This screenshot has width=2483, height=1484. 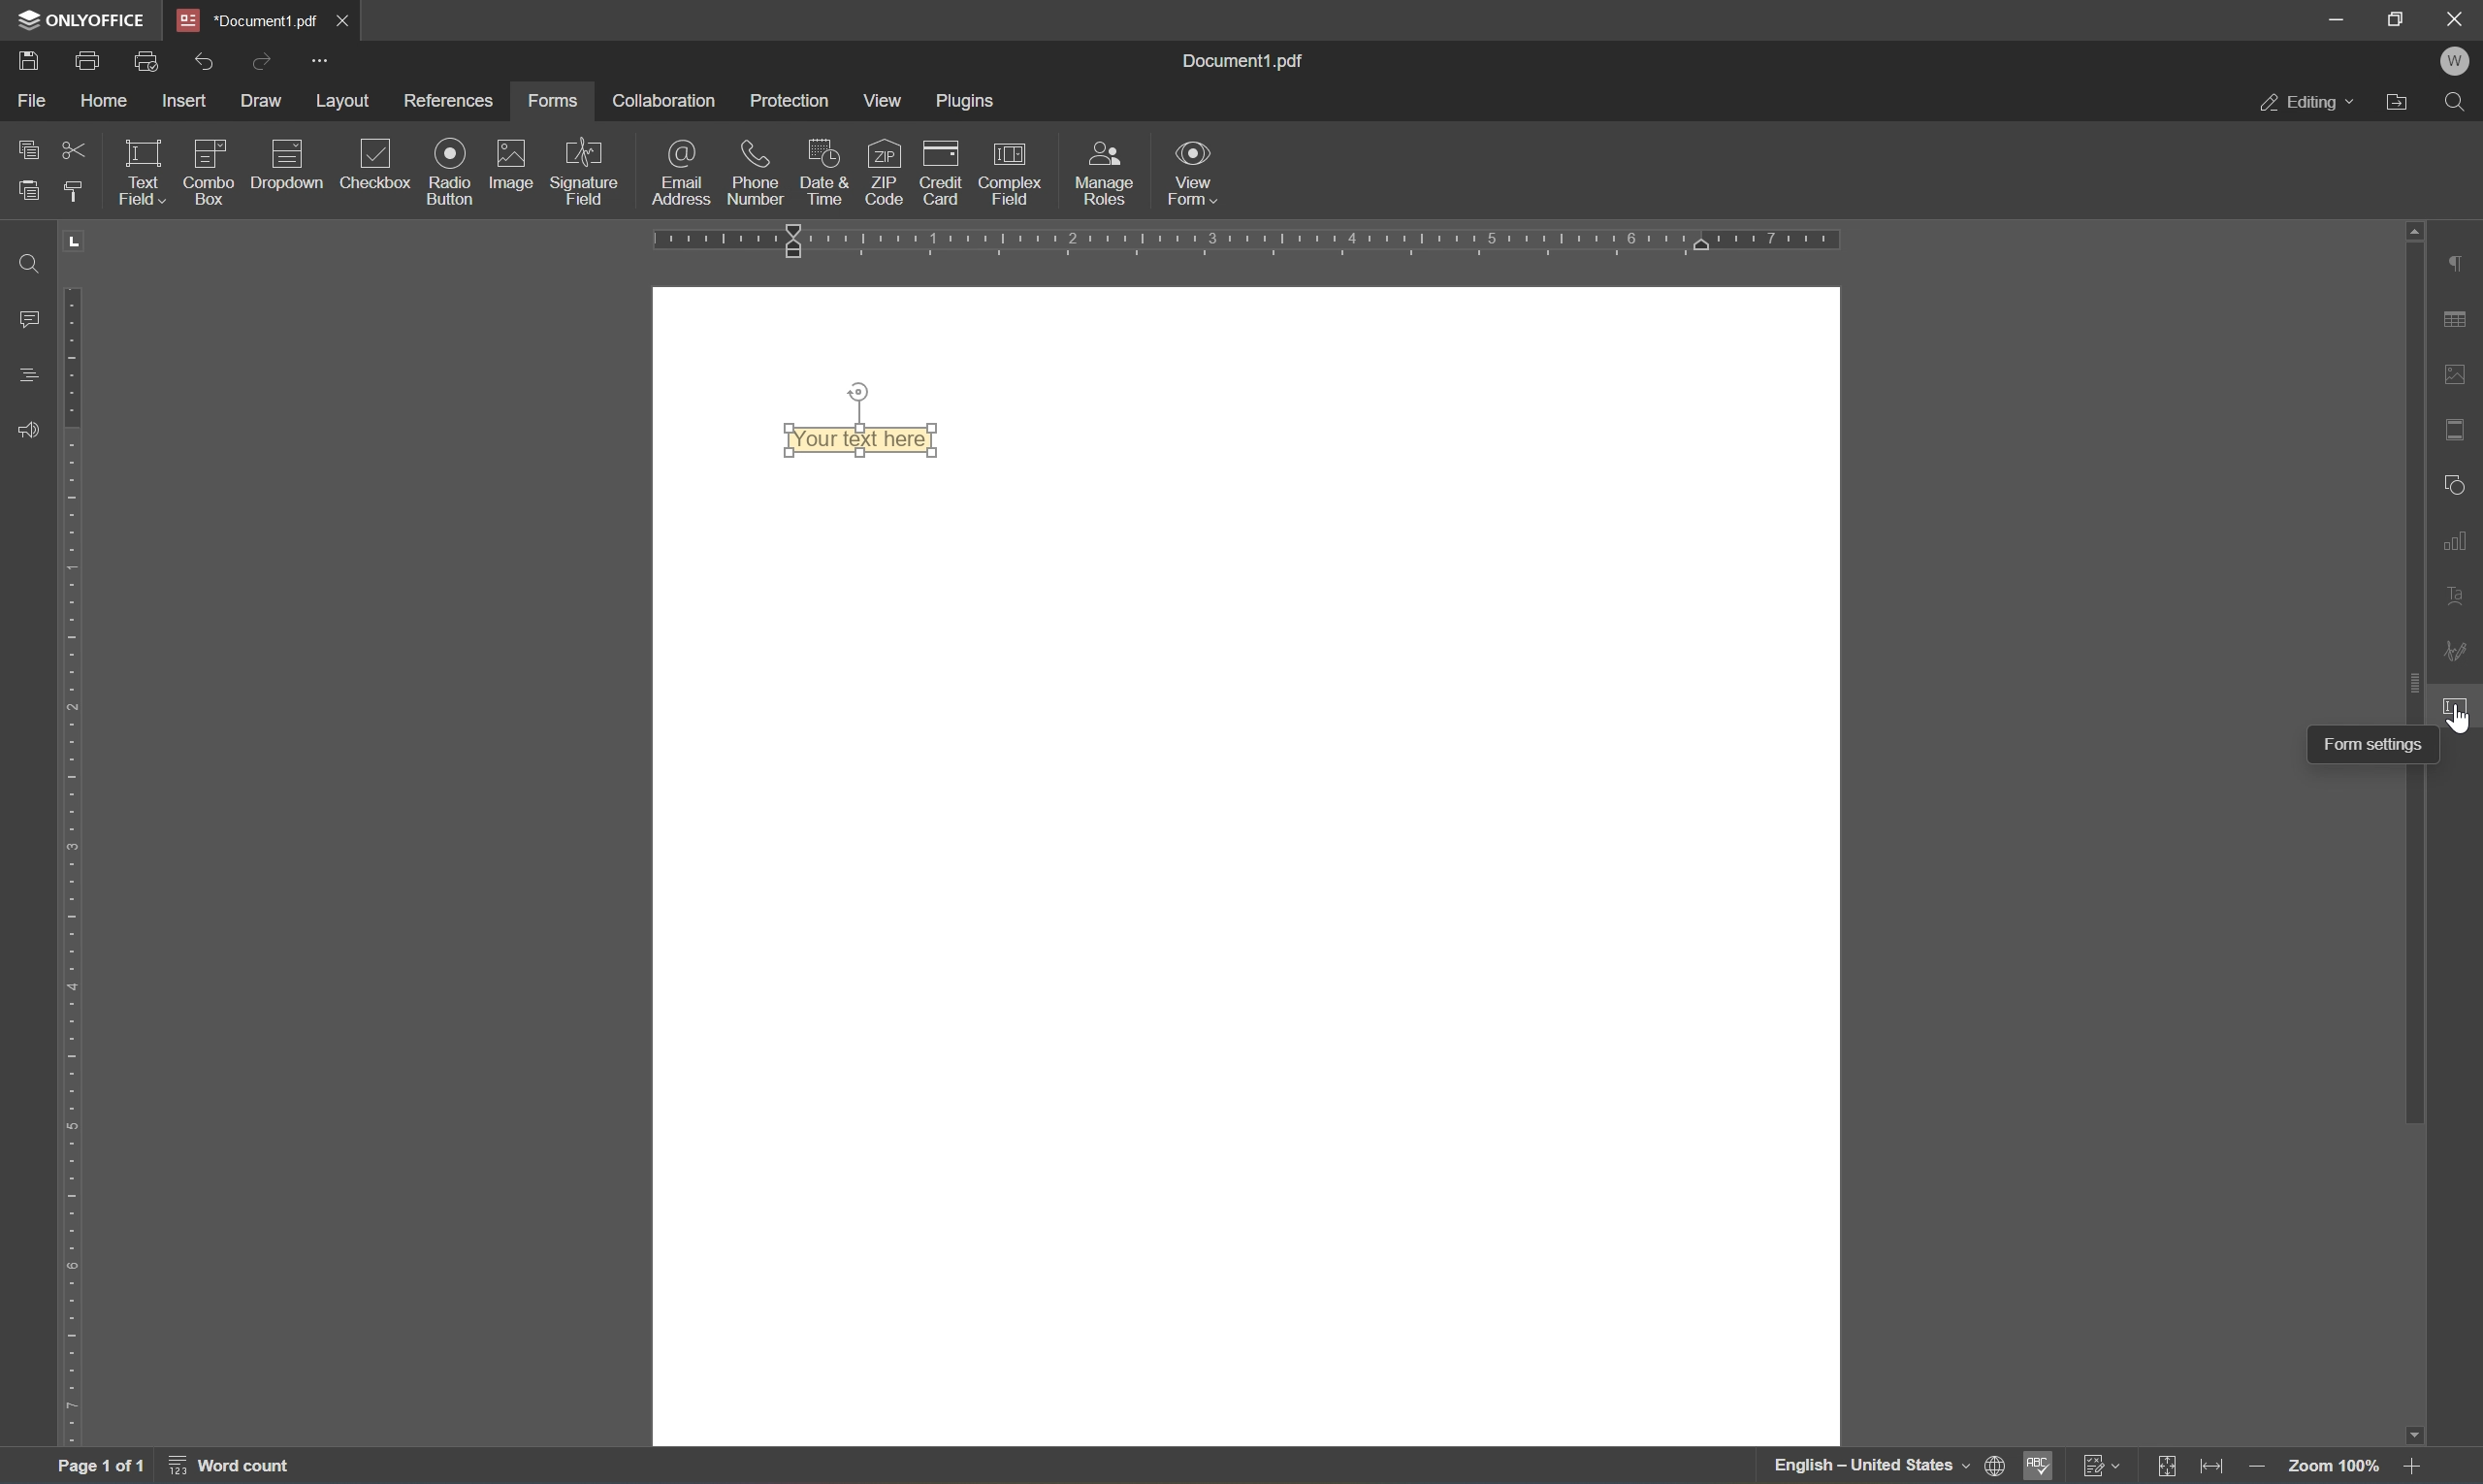 What do you see at coordinates (2459, 316) in the screenshot?
I see `table settings` at bounding box center [2459, 316].